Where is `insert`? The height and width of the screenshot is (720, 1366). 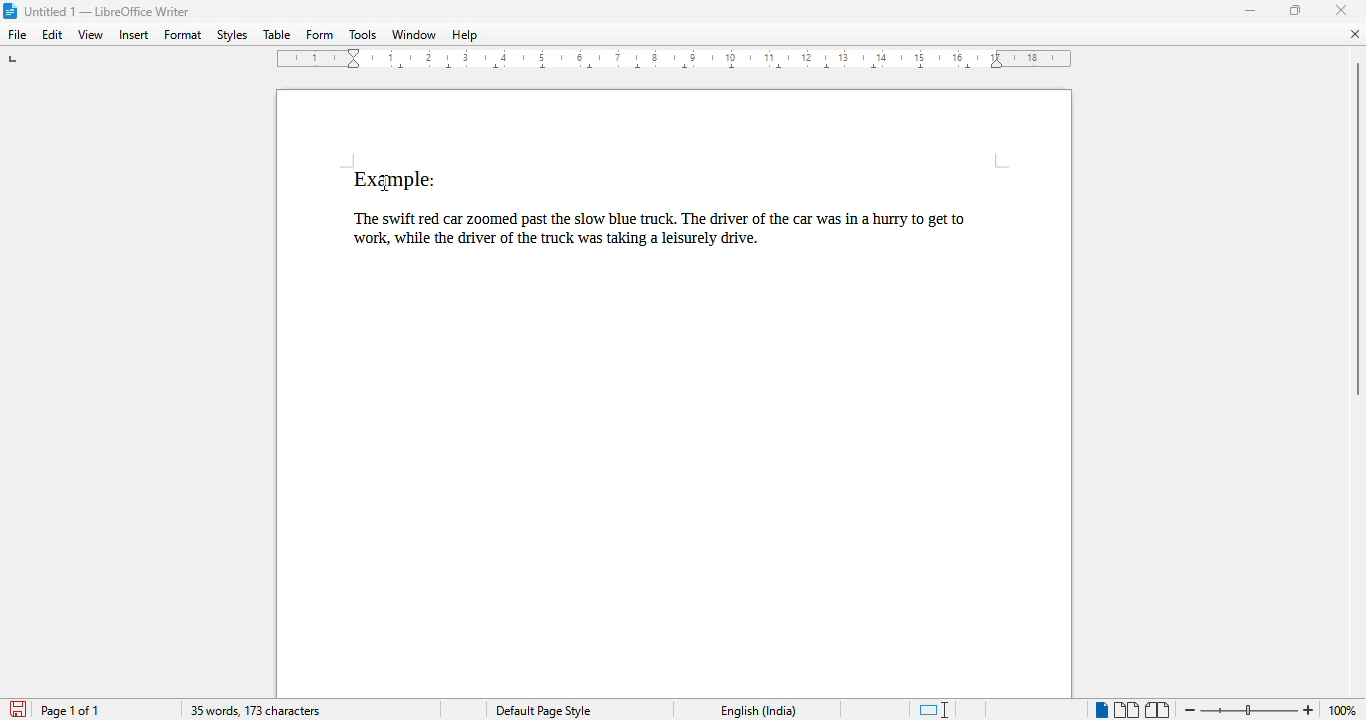
insert is located at coordinates (133, 35).